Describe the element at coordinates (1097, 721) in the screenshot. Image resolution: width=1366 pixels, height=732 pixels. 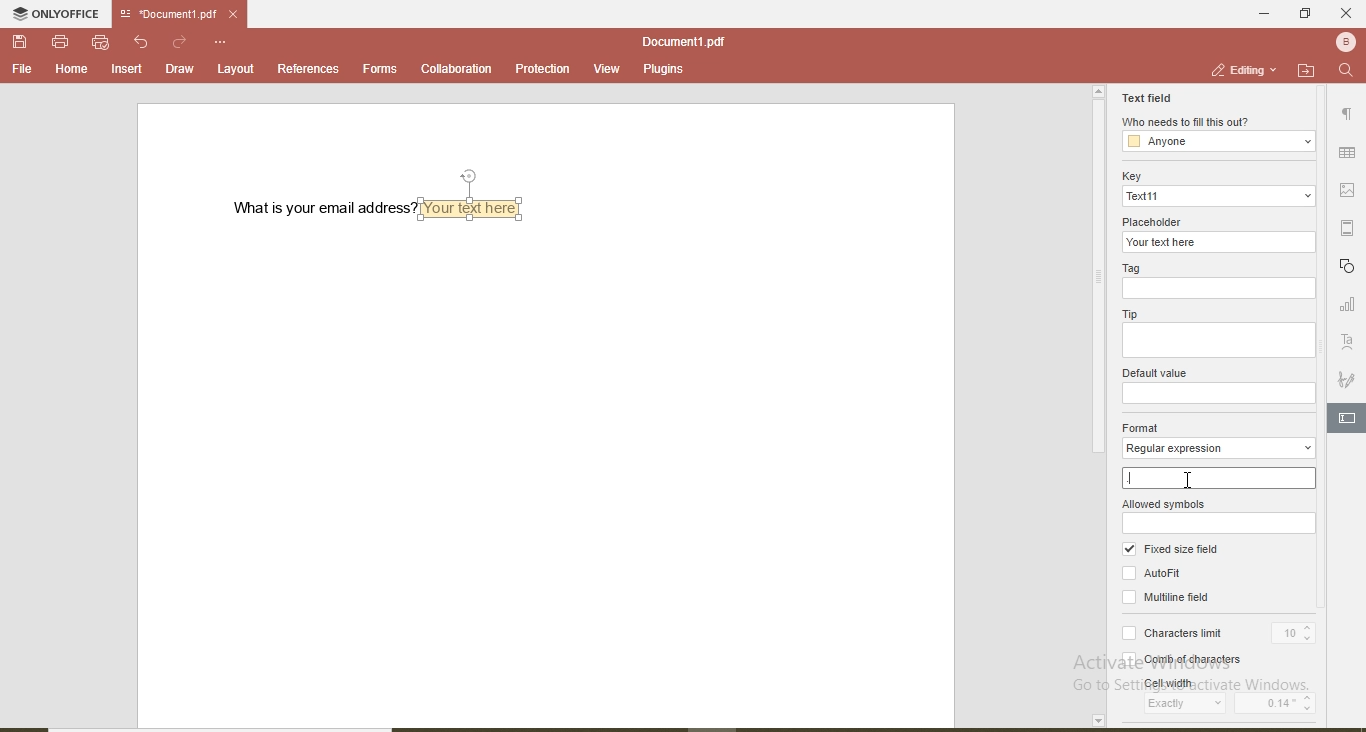
I see `page down` at that location.